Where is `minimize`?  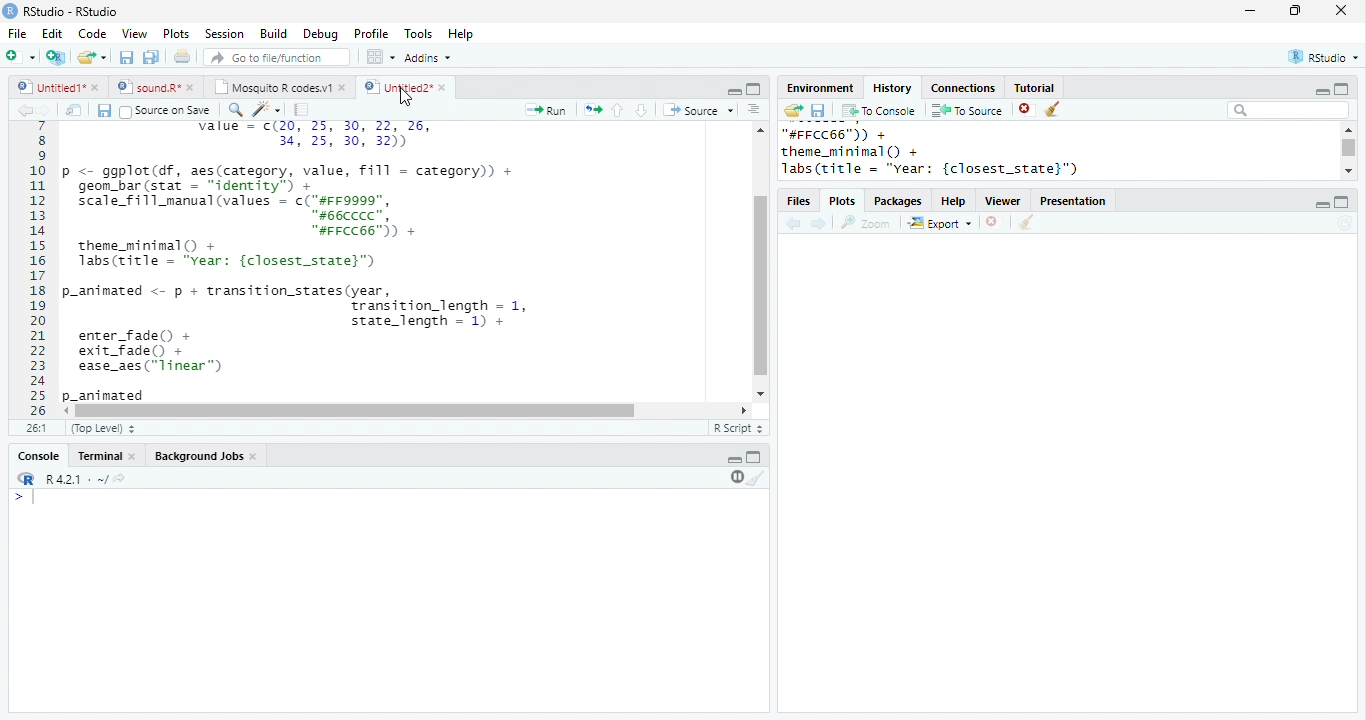 minimize is located at coordinates (1249, 11).